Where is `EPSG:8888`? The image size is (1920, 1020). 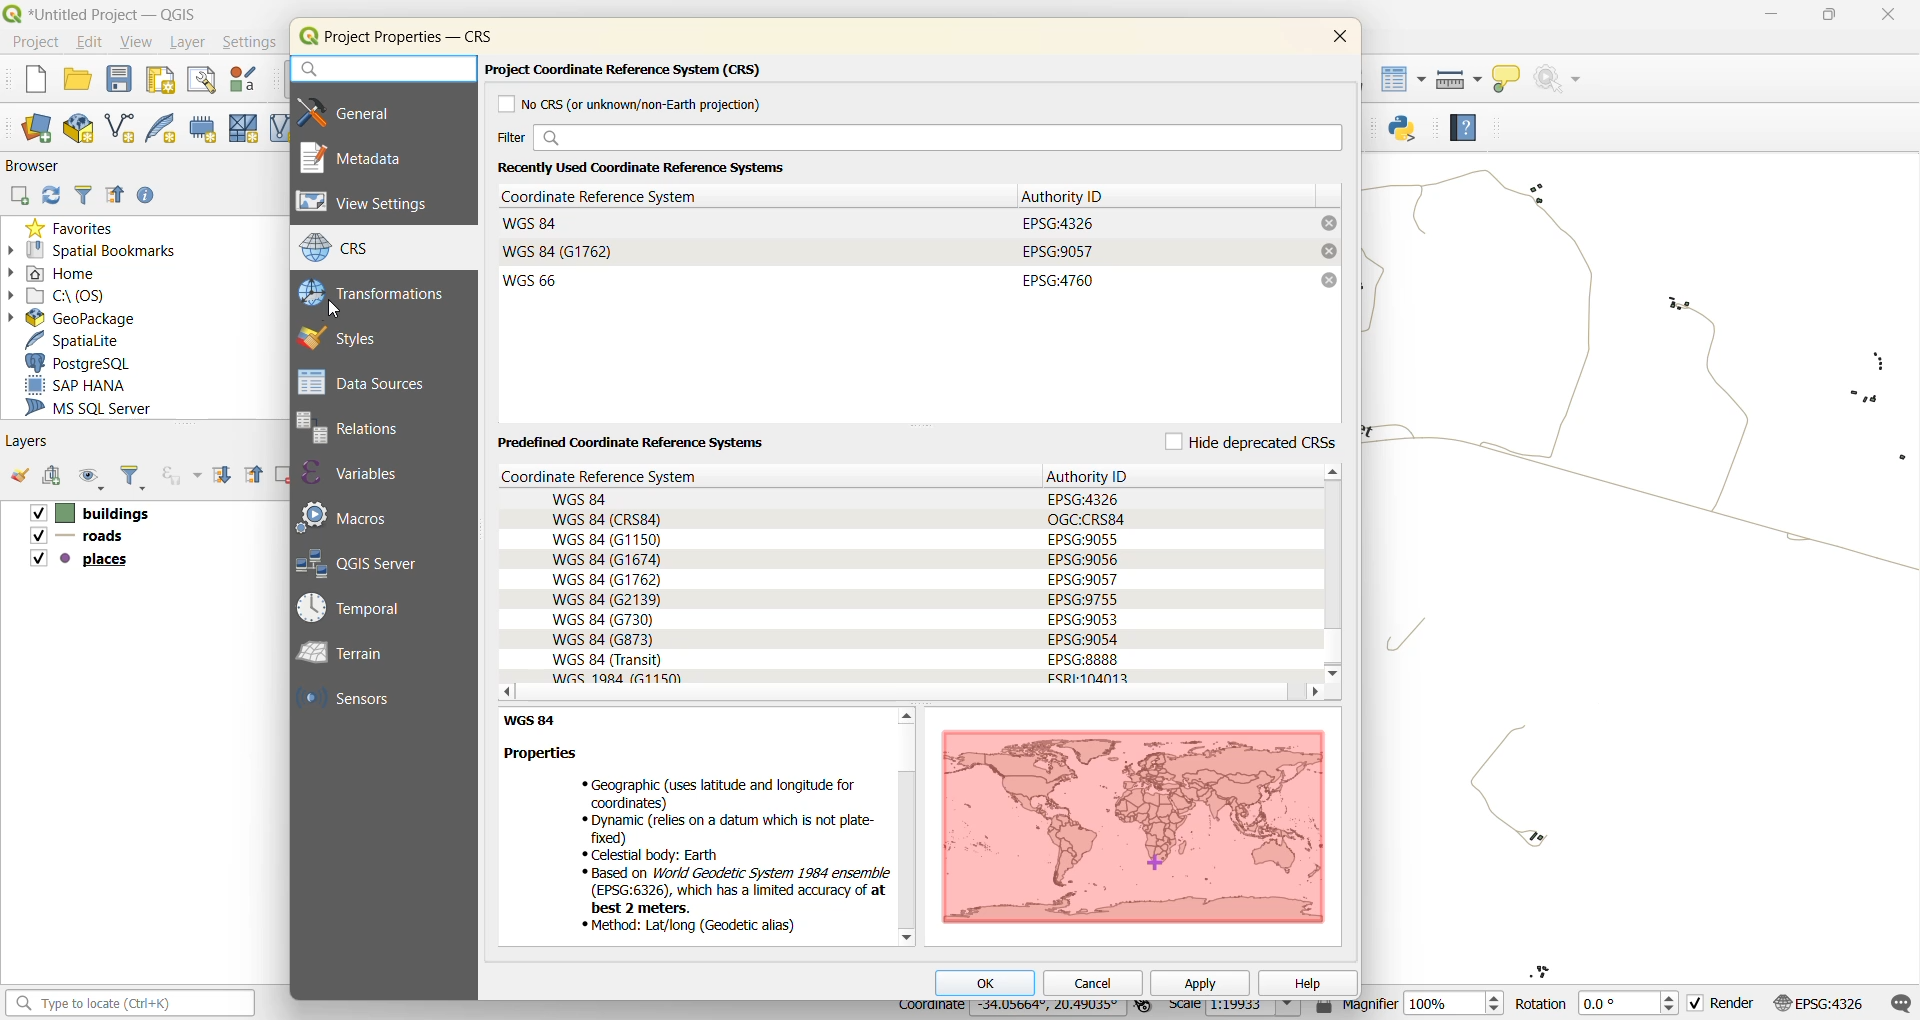
EPSG:8888 is located at coordinates (1084, 659).